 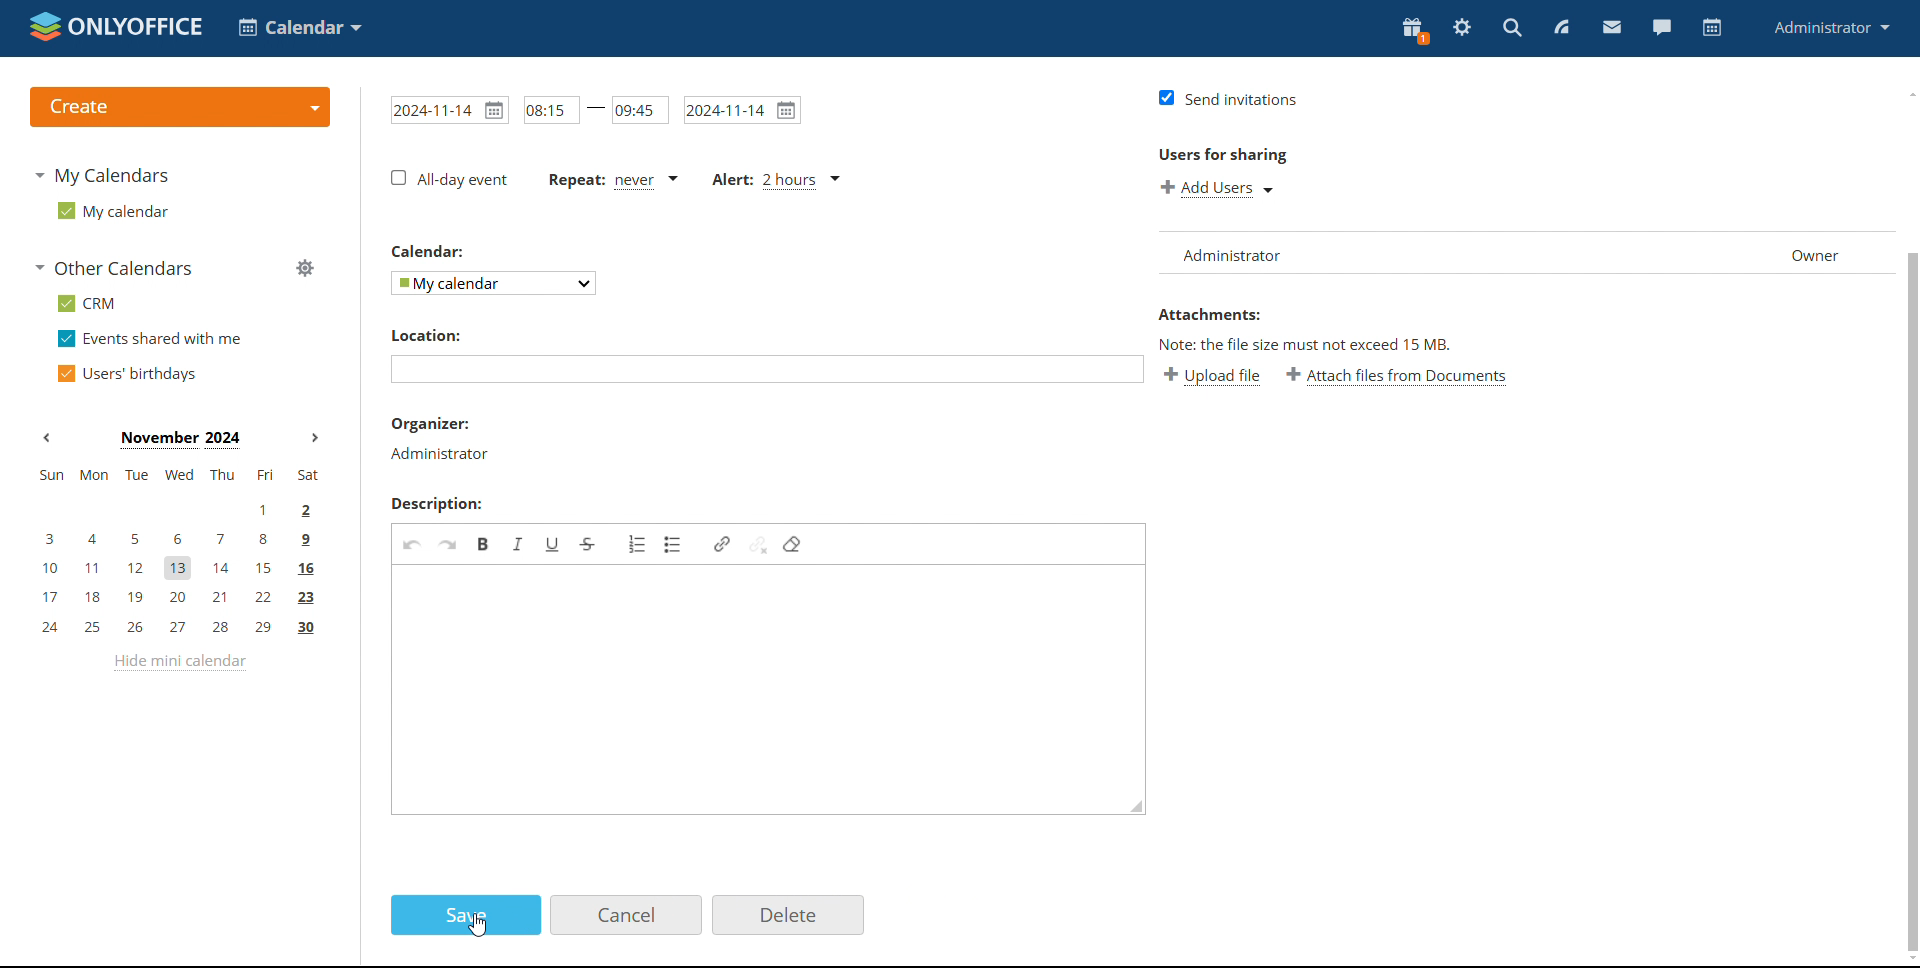 I want to click on end time, so click(x=645, y=111).